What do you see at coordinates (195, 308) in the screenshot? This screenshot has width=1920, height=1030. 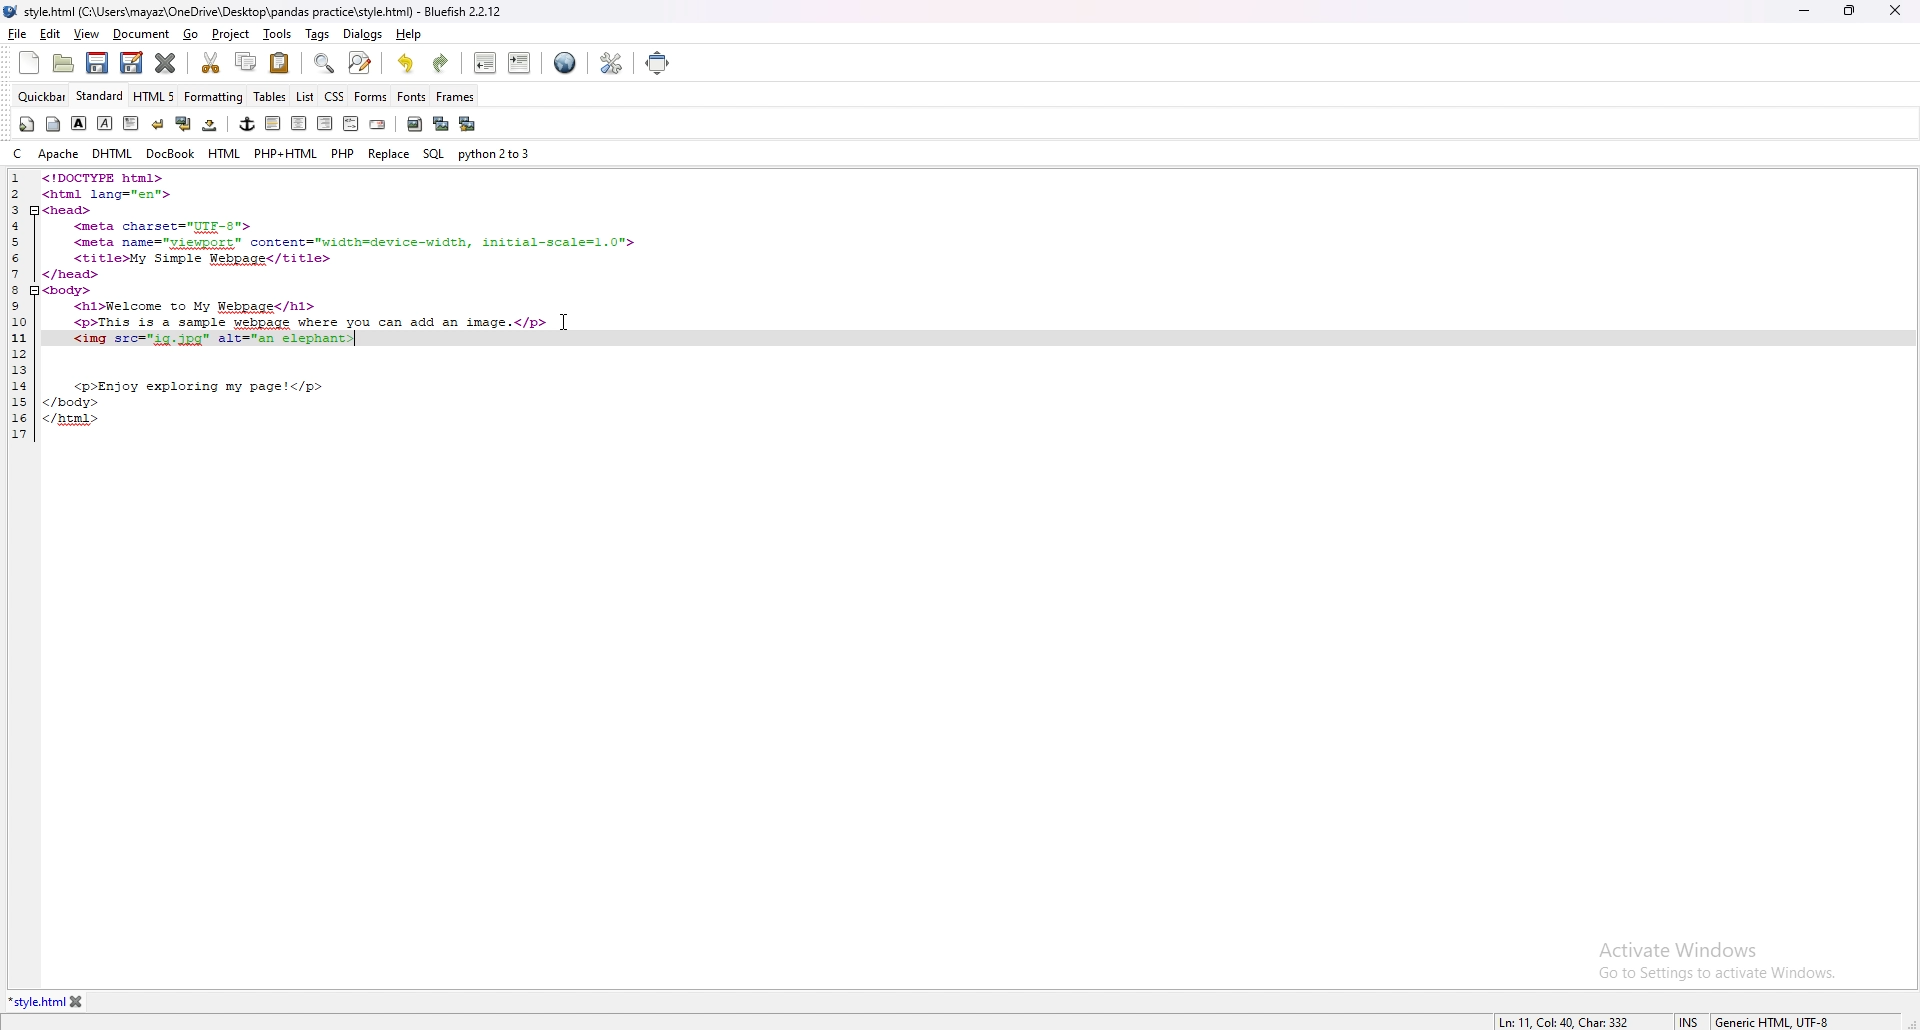 I see `<hl>Welcome to My Webpage</hl>` at bounding box center [195, 308].